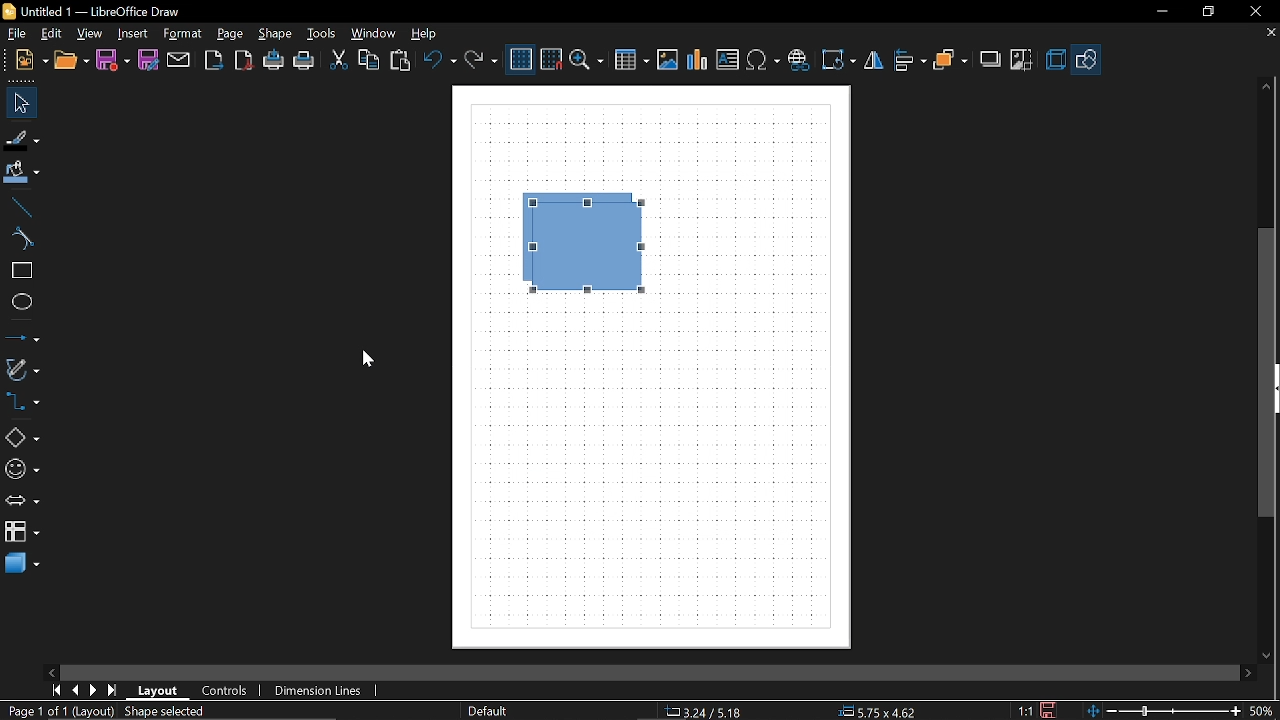  What do you see at coordinates (319, 691) in the screenshot?
I see `Dimension lines` at bounding box center [319, 691].